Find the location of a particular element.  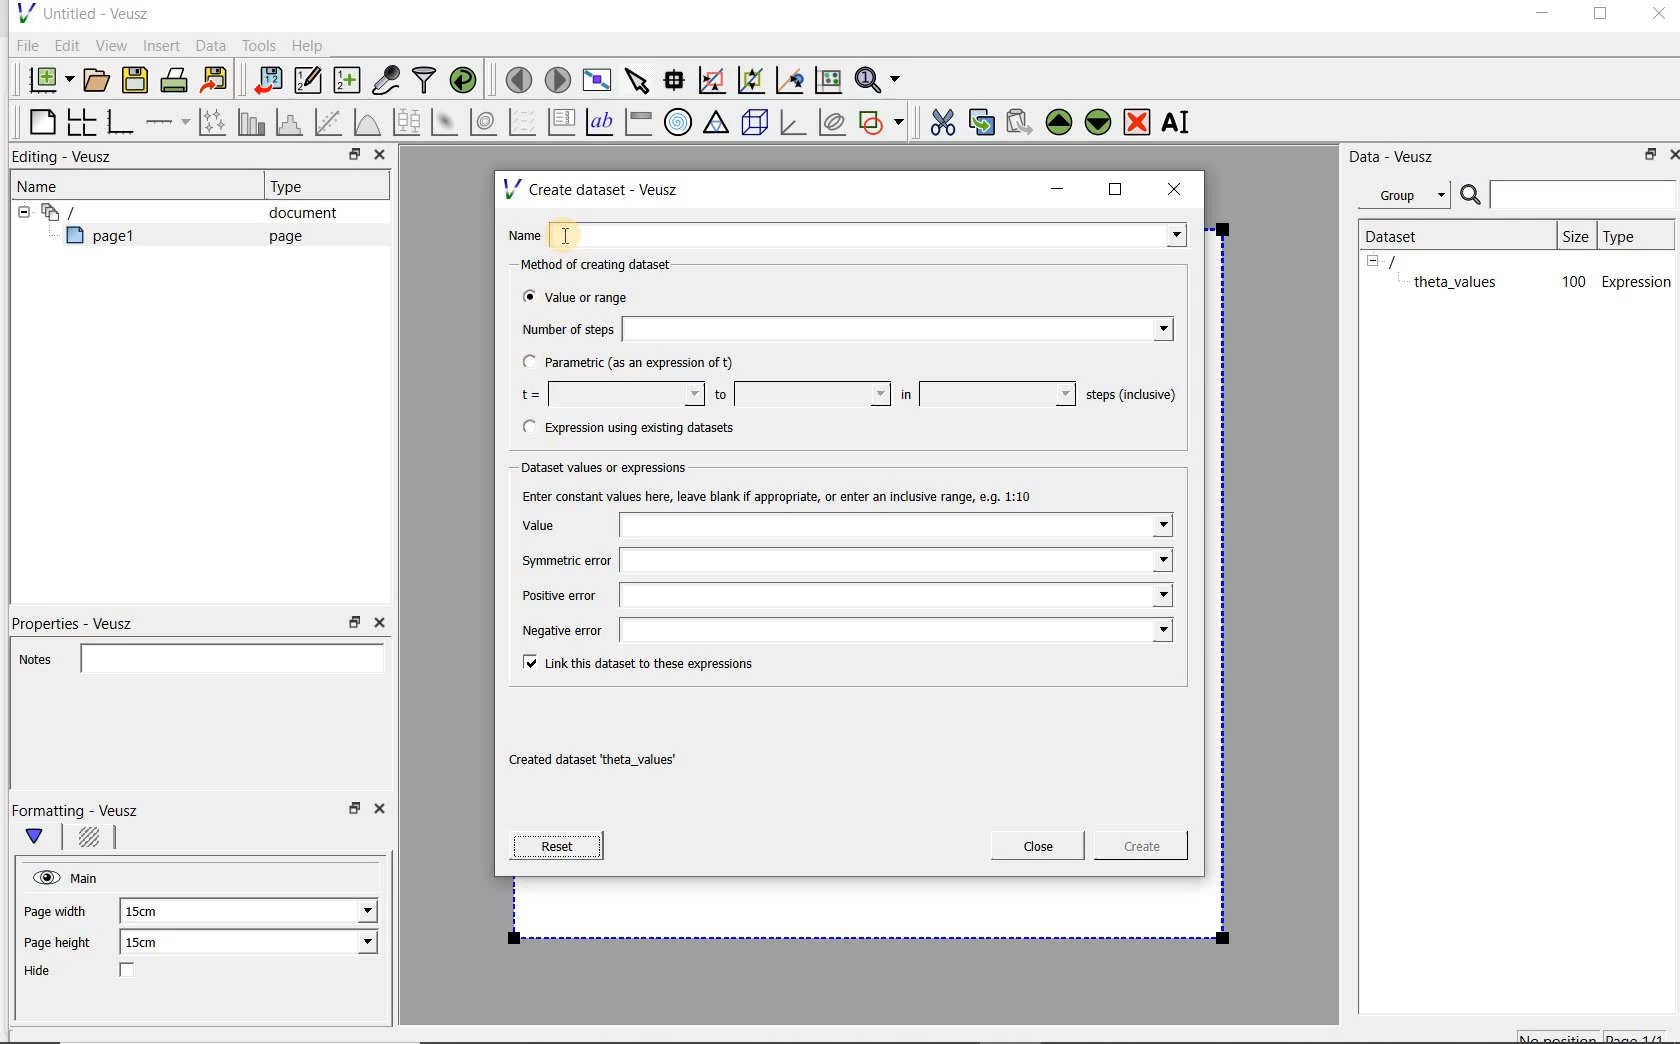

Close is located at coordinates (383, 812).